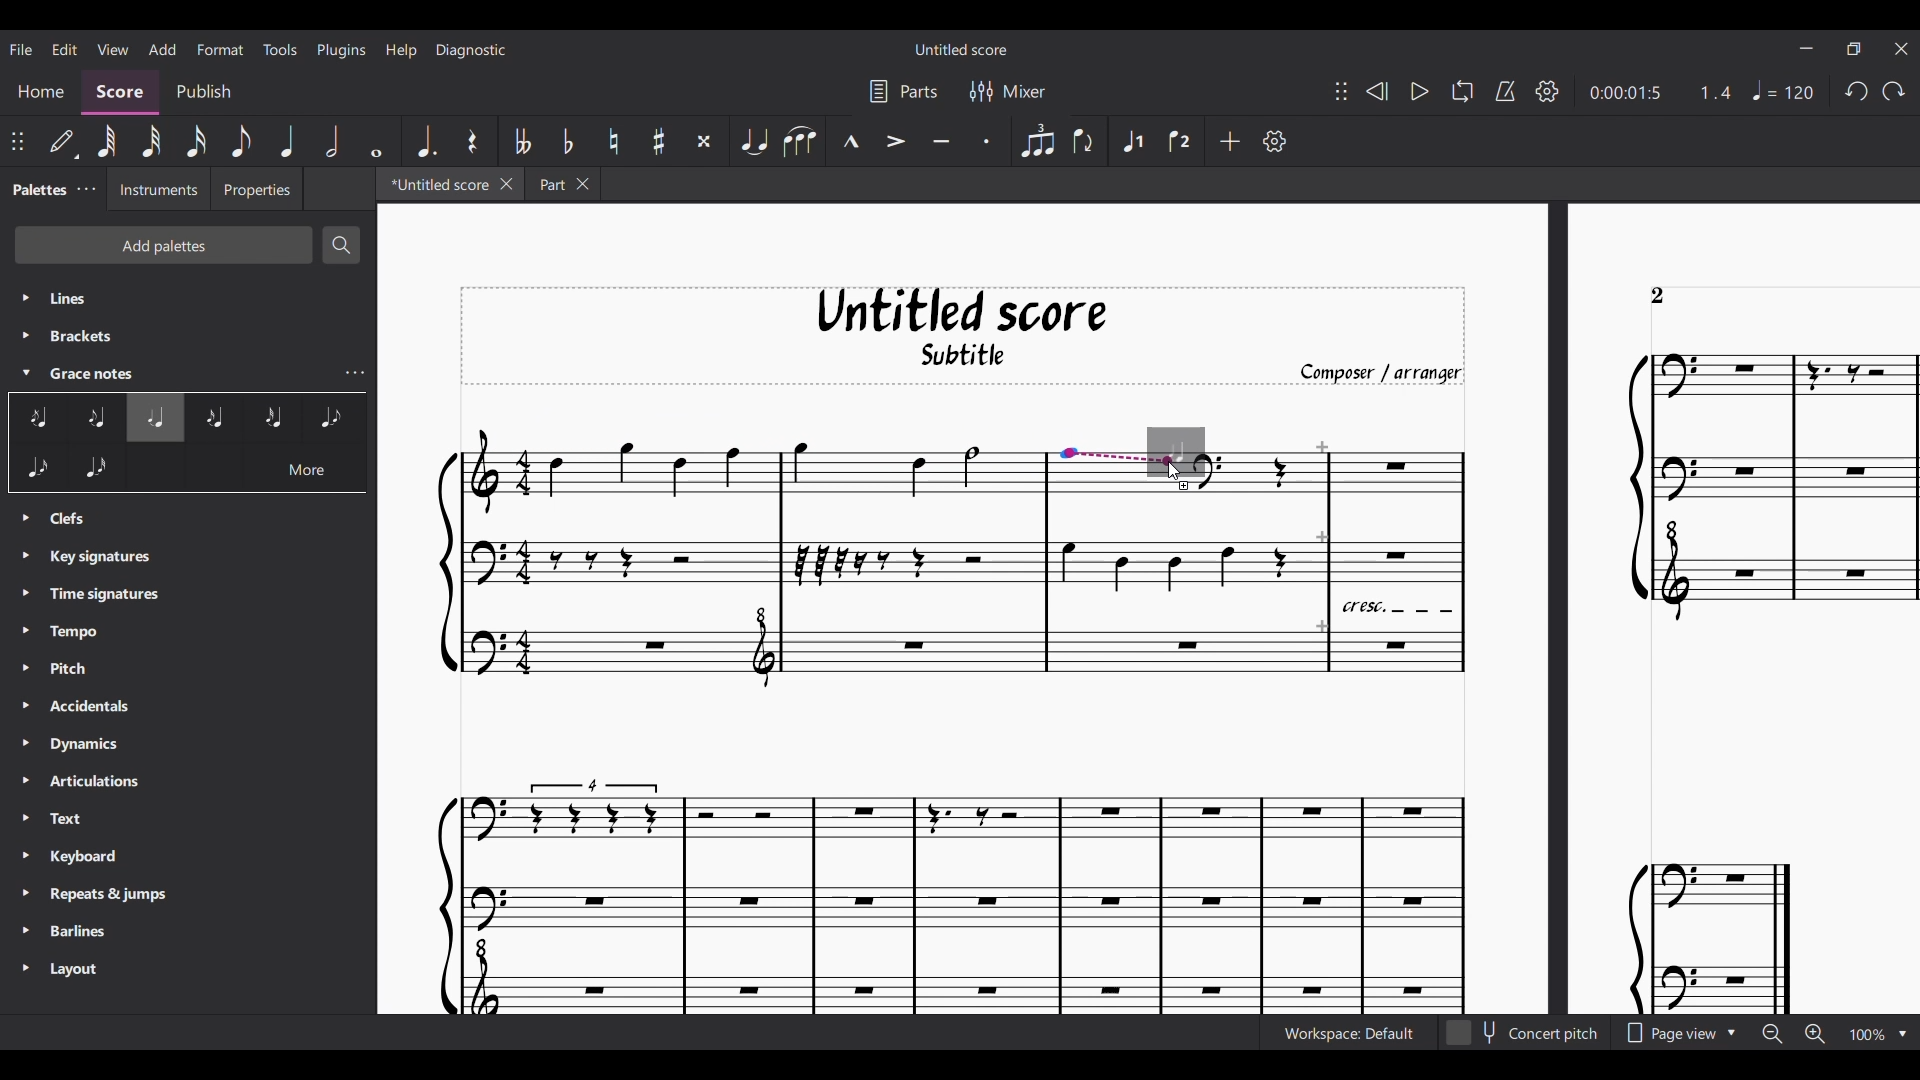 The height and width of the screenshot is (1080, 1920). Describe the element at coordinates (1815, 1034) in the screenshot. I see `Zoom in` at that location.